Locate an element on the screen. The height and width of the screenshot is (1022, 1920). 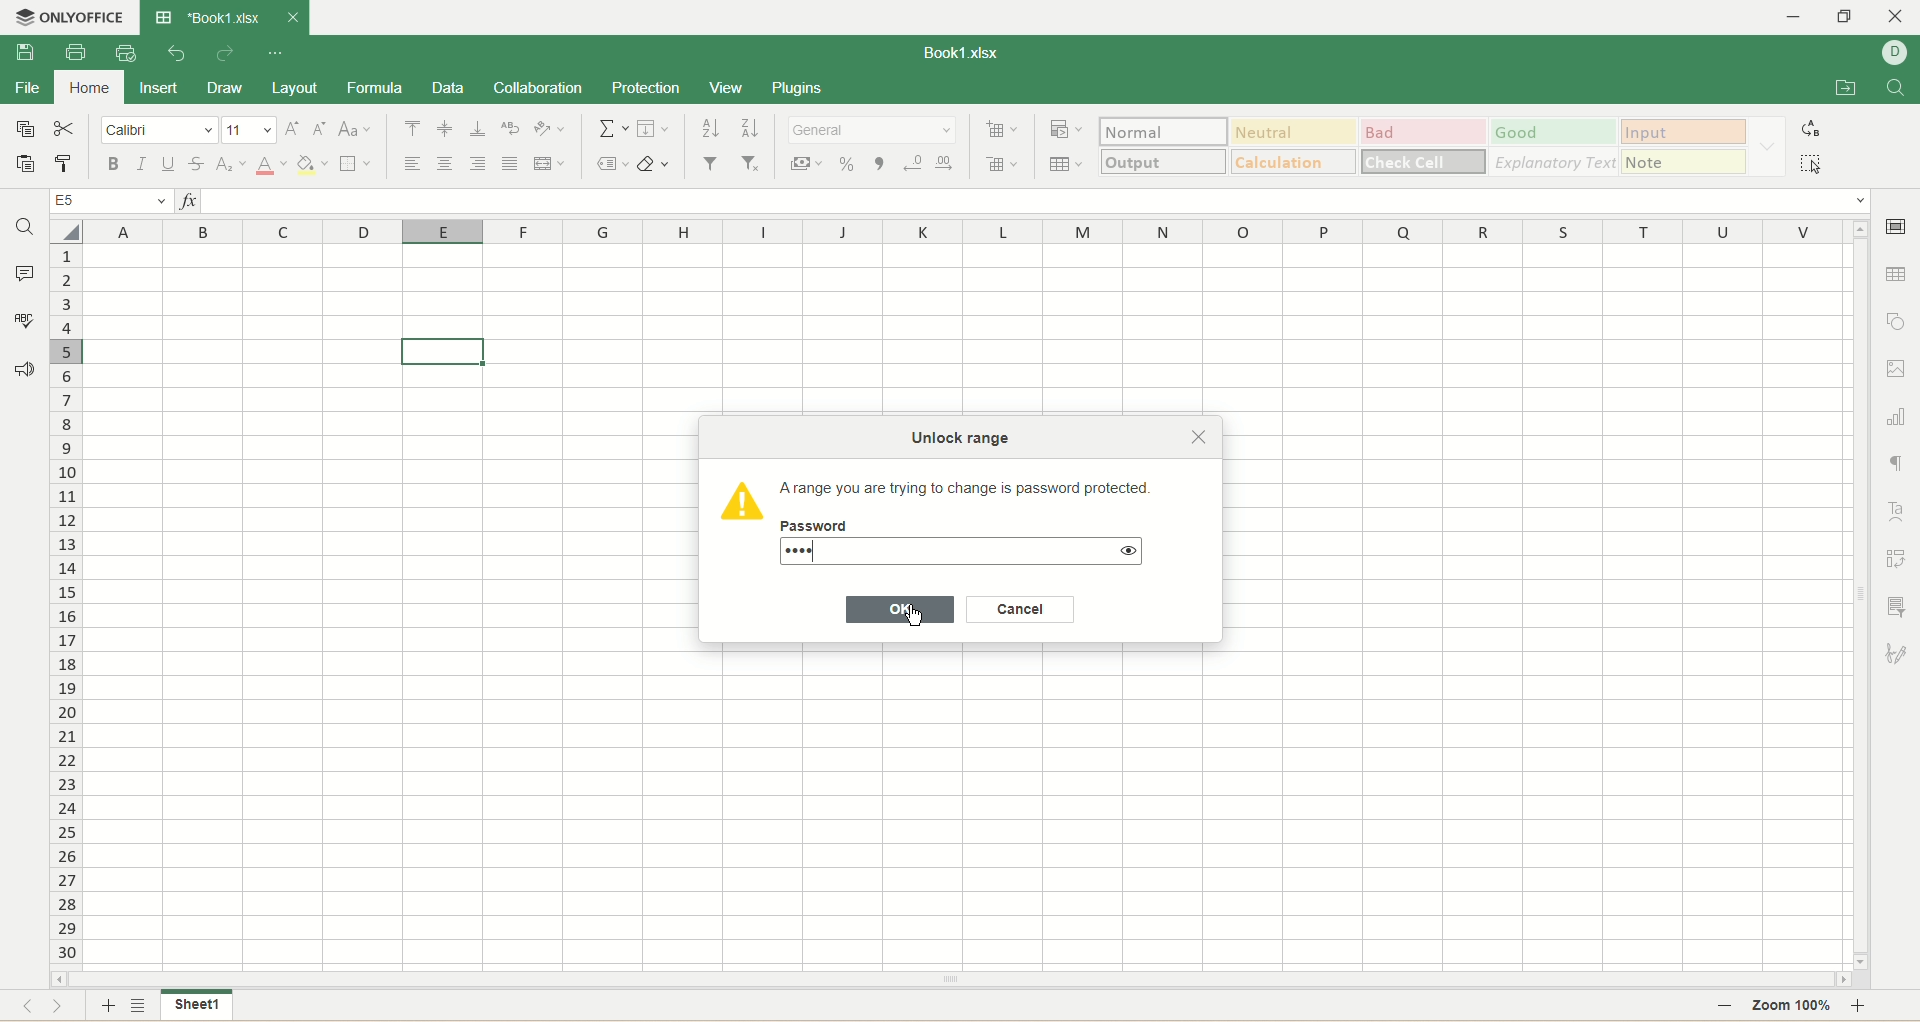
cursor is located at coordinates (918, 621).